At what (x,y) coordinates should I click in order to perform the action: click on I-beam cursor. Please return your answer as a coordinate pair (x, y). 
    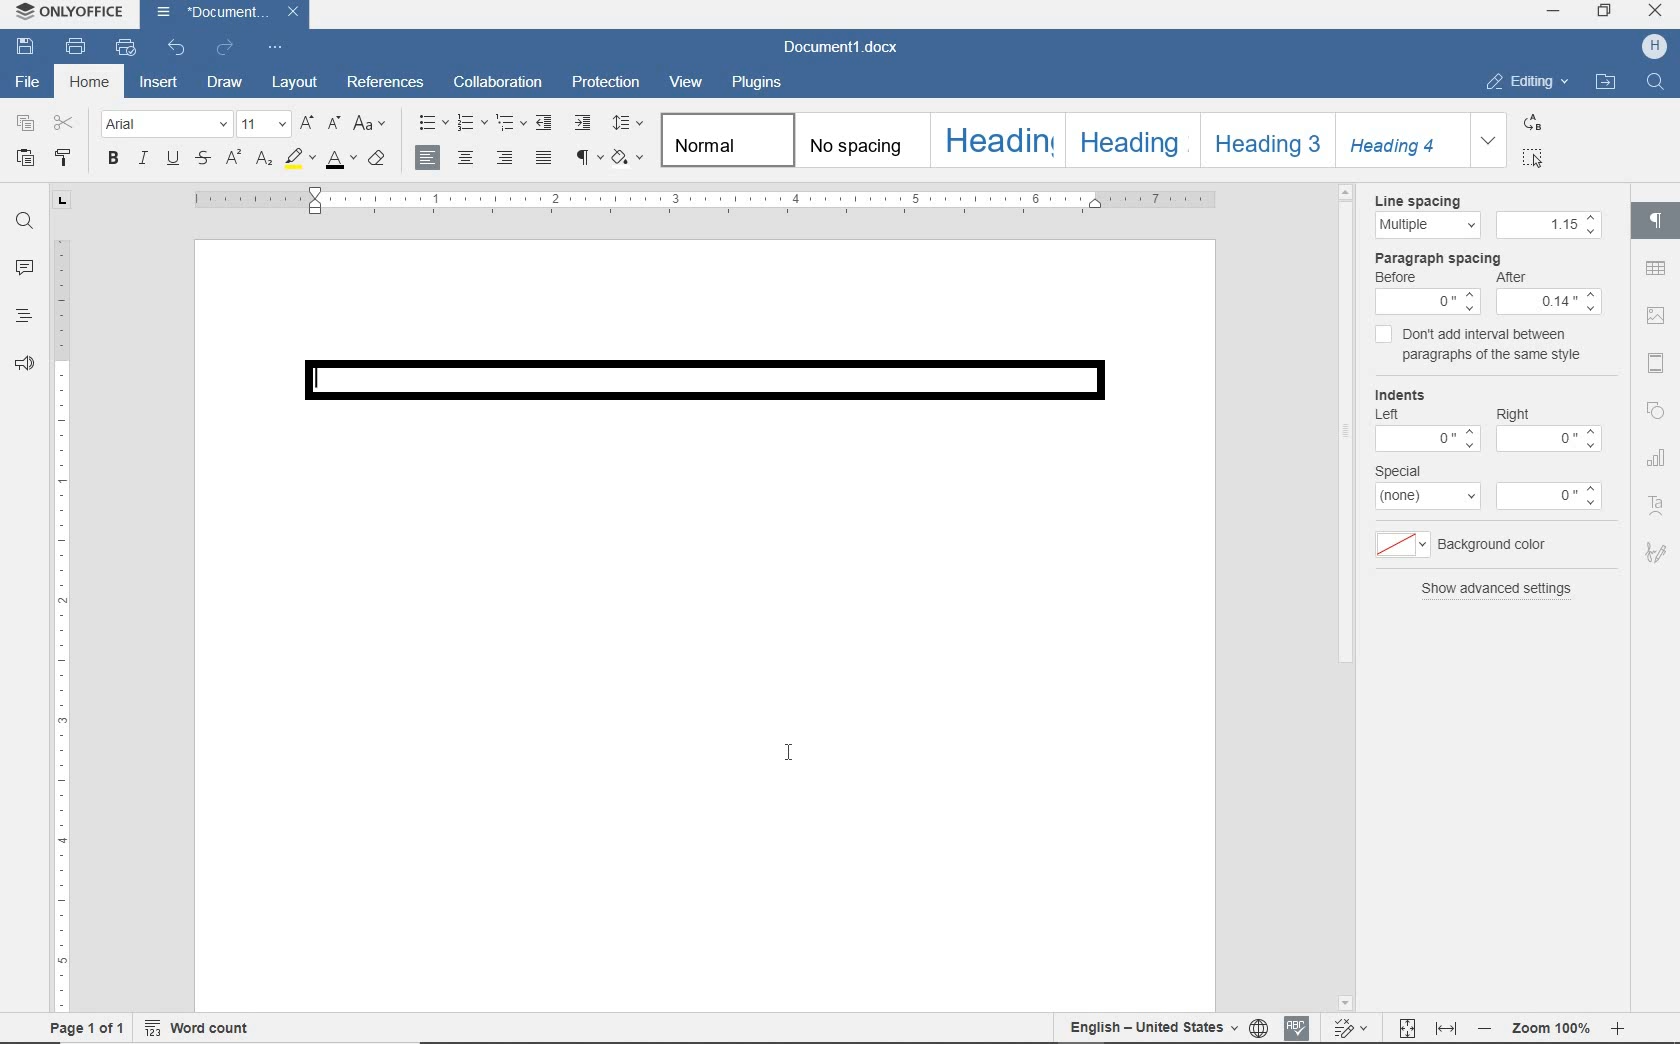
    Looking at the image, I should click on (779, 756).